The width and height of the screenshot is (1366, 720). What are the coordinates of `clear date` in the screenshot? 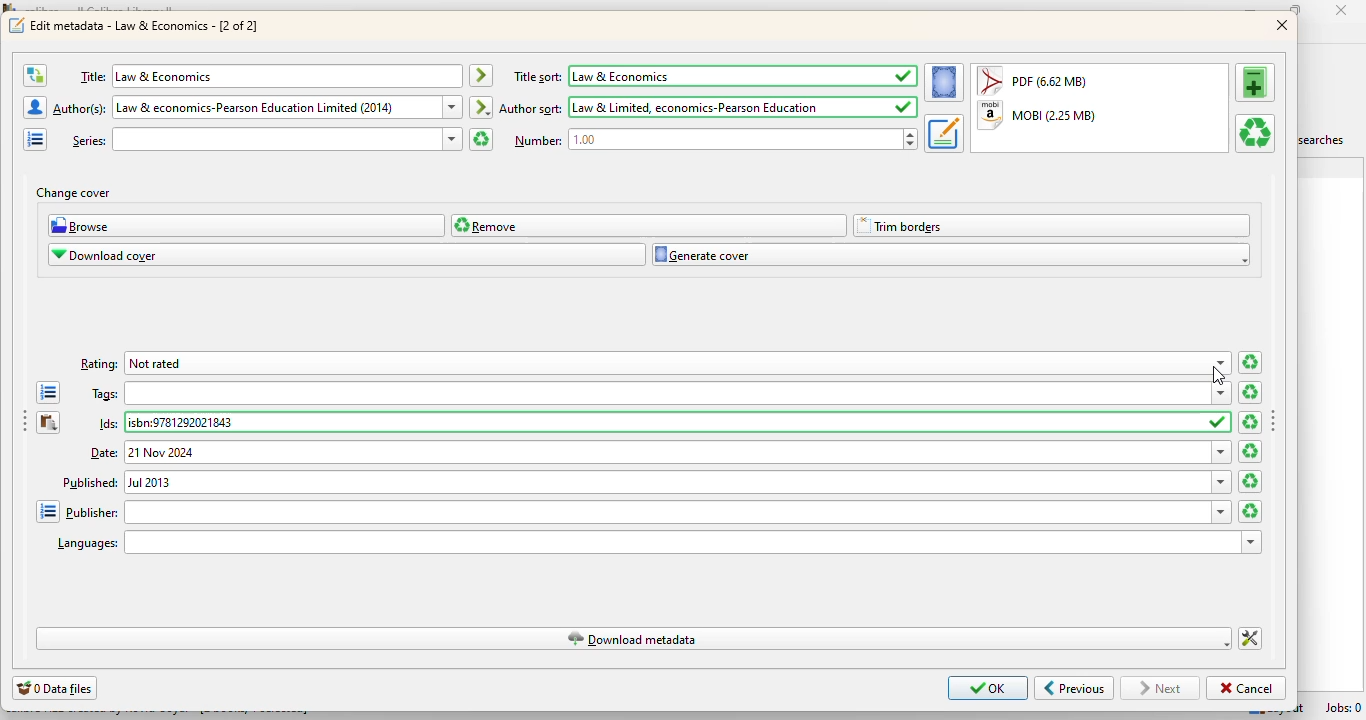 It's located at (1251, 452).